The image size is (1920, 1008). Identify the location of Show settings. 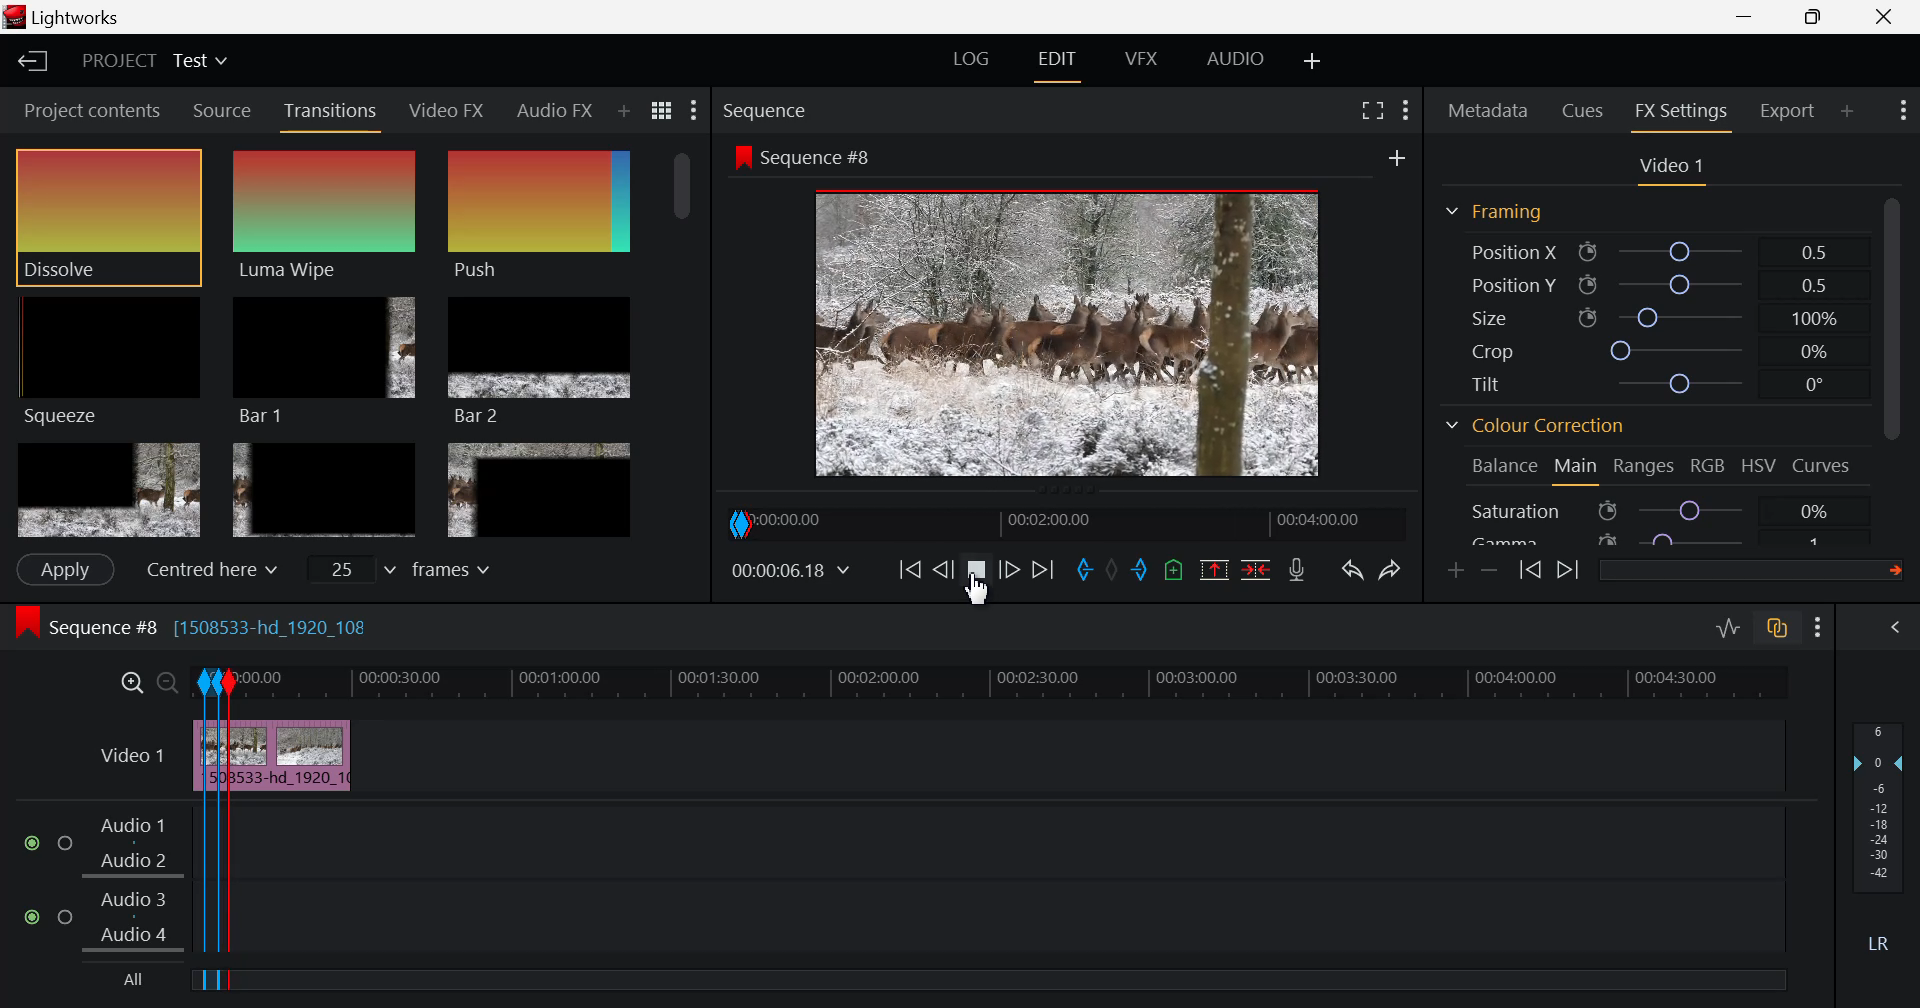
(1406, 110).